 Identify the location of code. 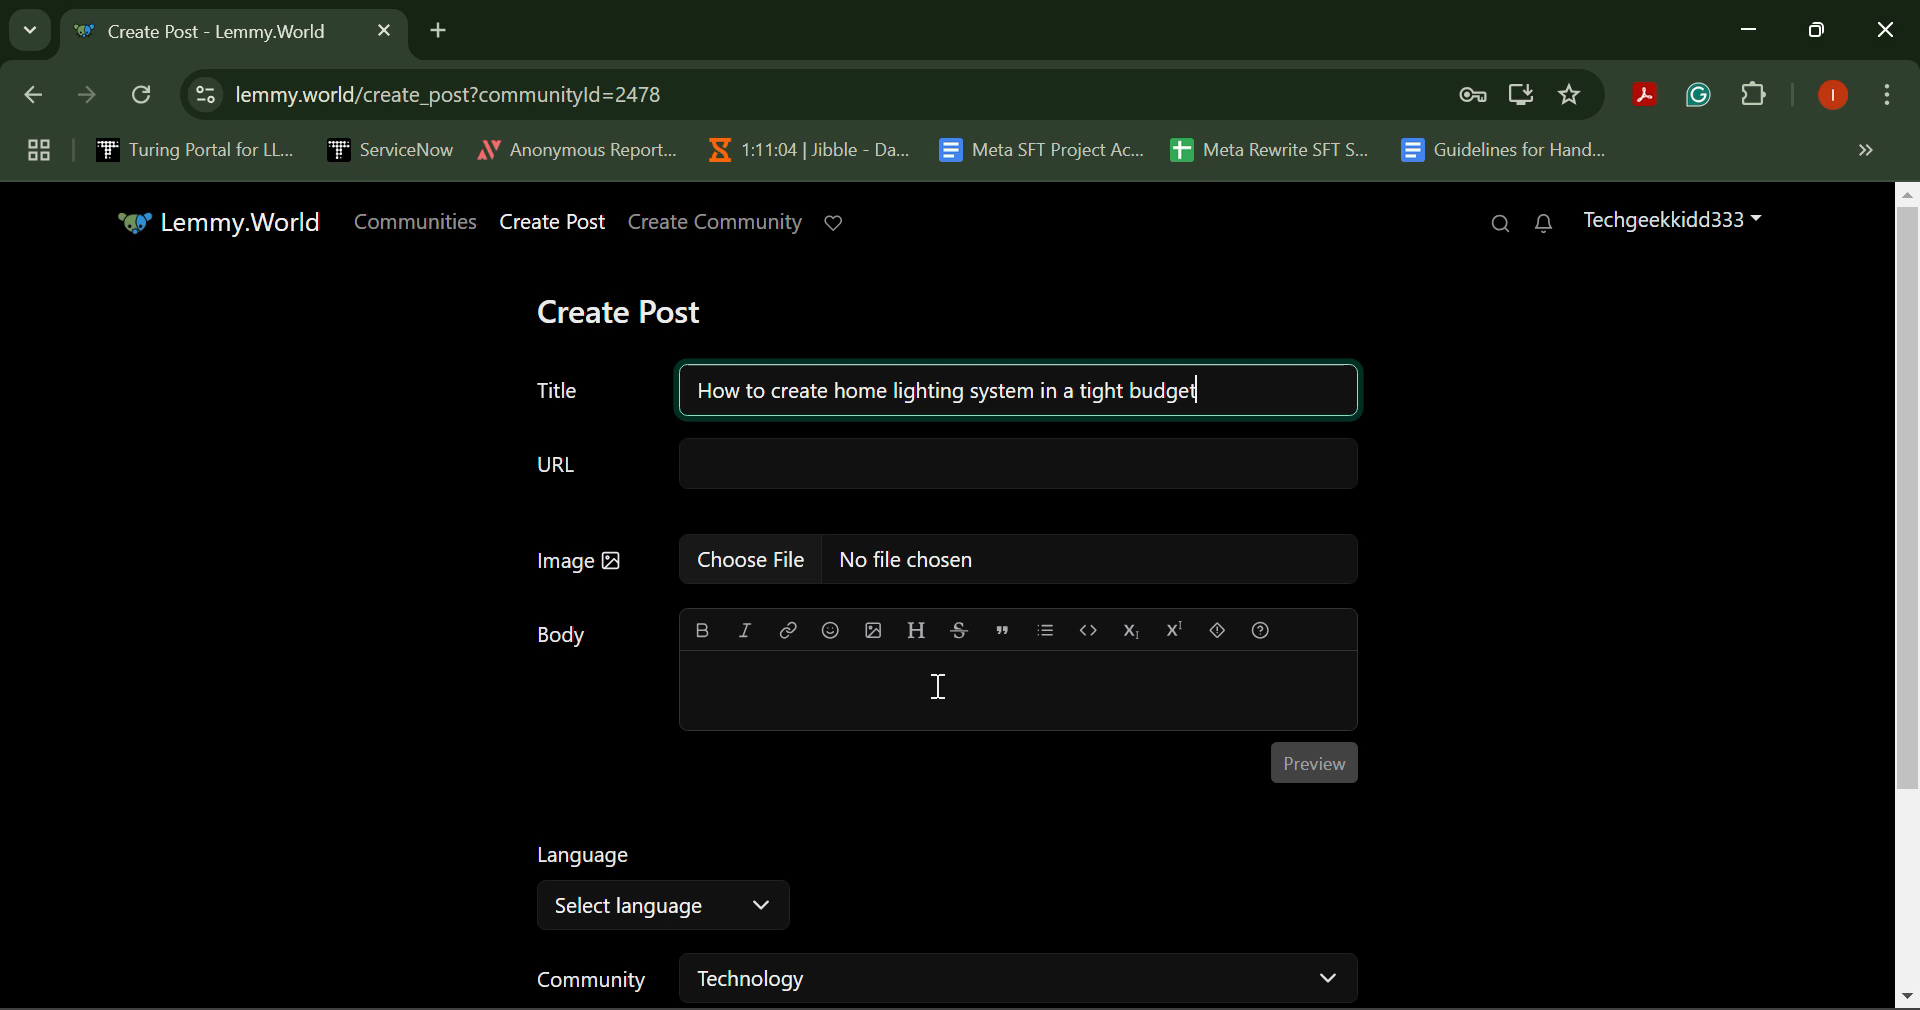
(1086, 628).